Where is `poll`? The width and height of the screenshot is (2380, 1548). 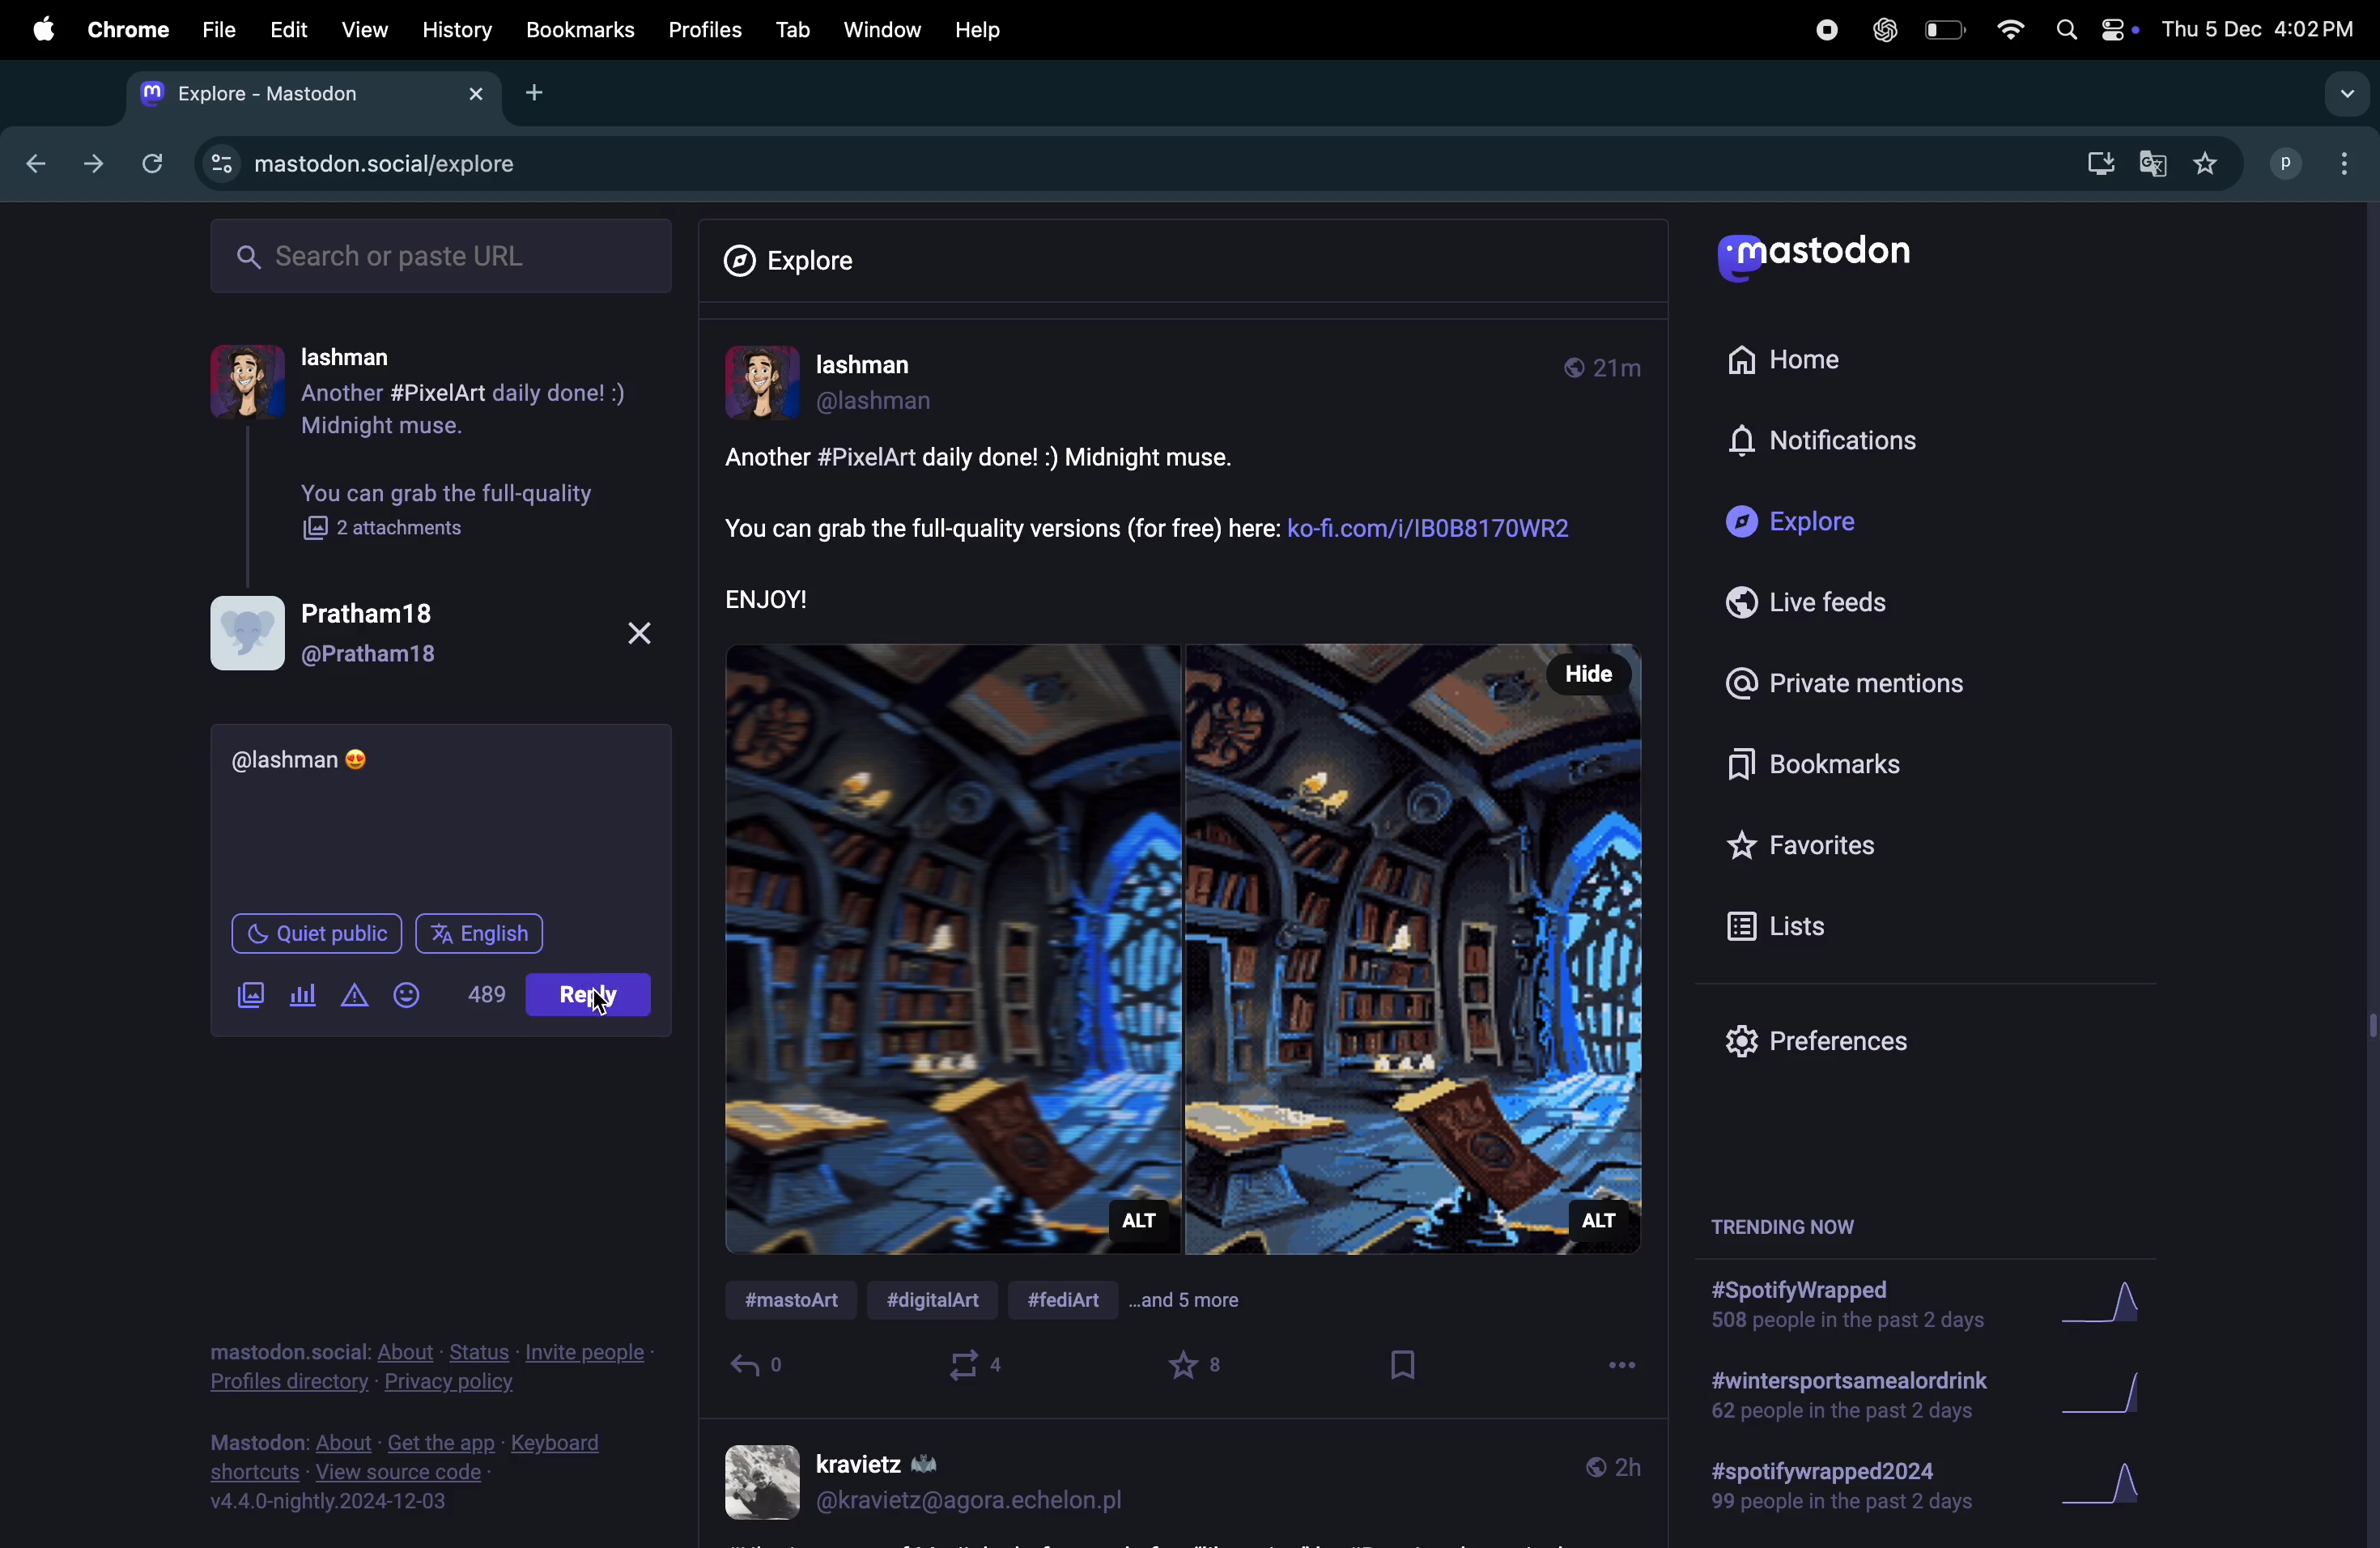
poll is located at coordinates (302, 997).